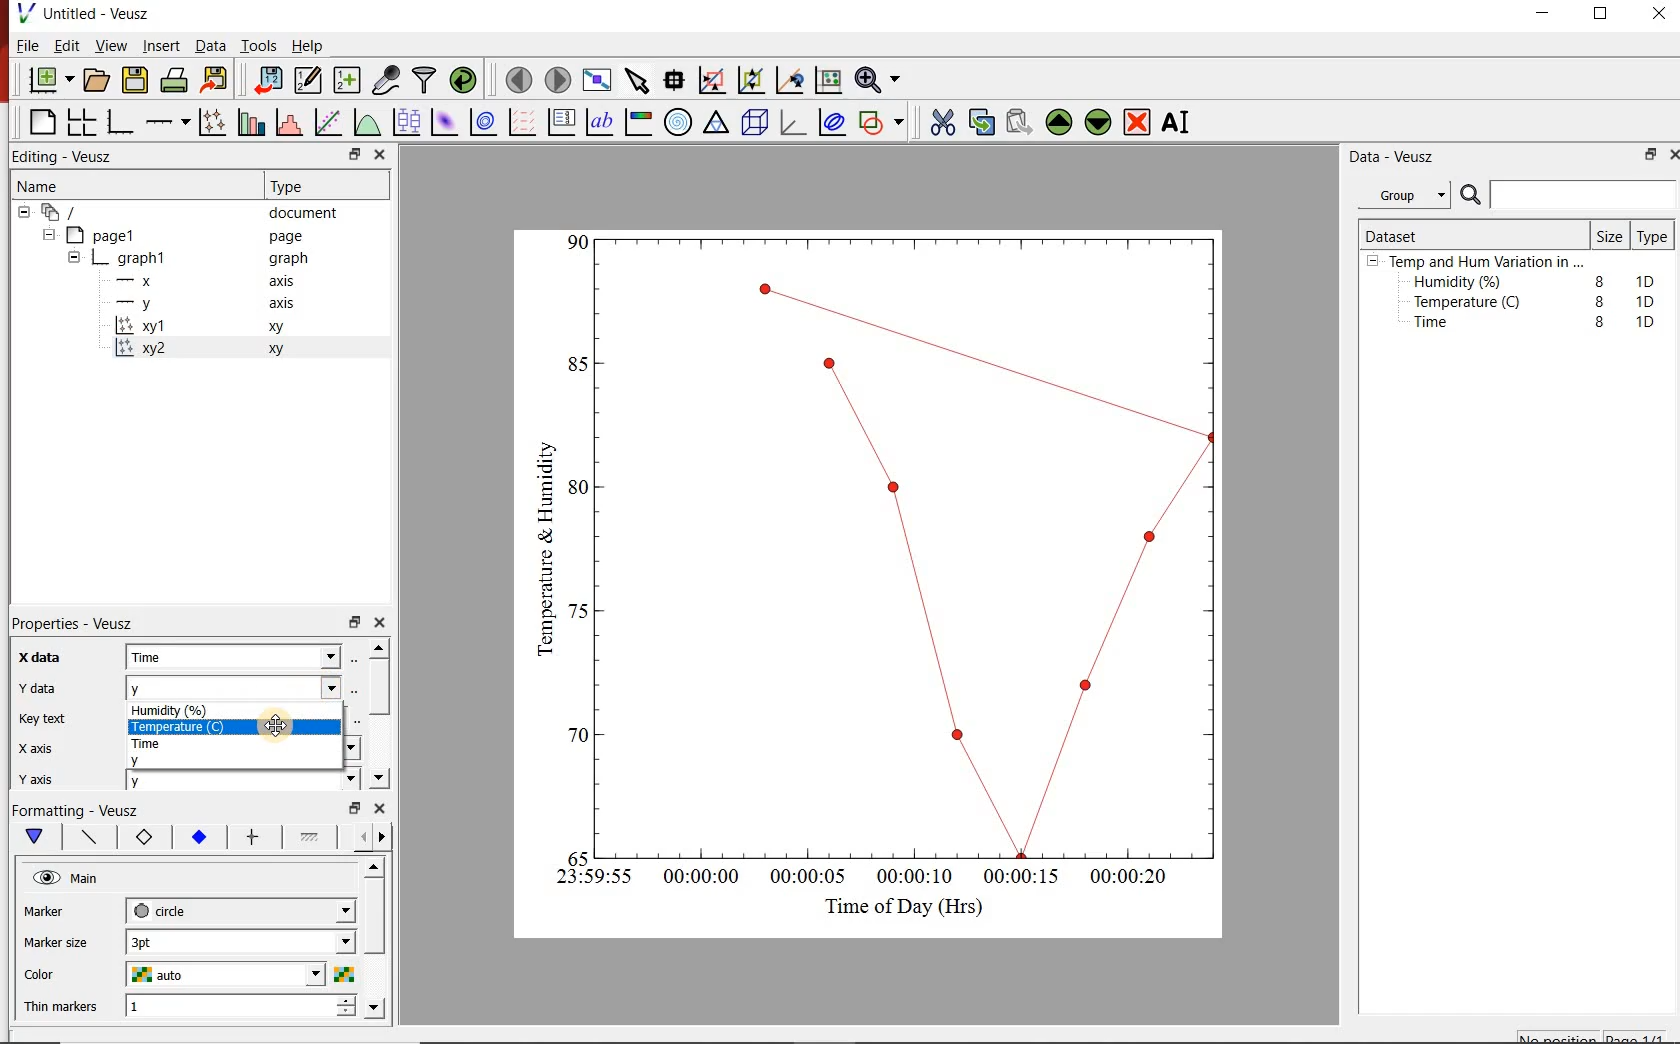 This screenshot has width=1680, height=1044. I want to click on 0.4, so click(578, 611).